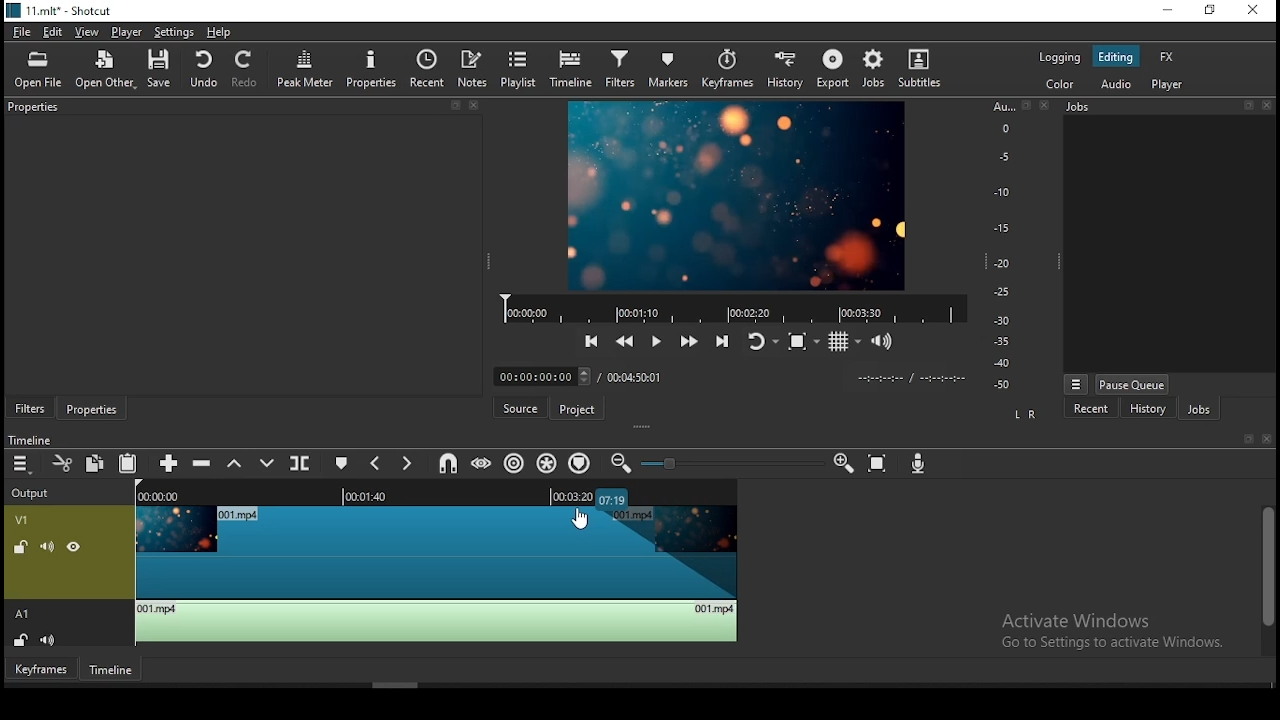  Describe the element at coordinates (883, 343) in the screenshot. I see `show volume control` at that location.